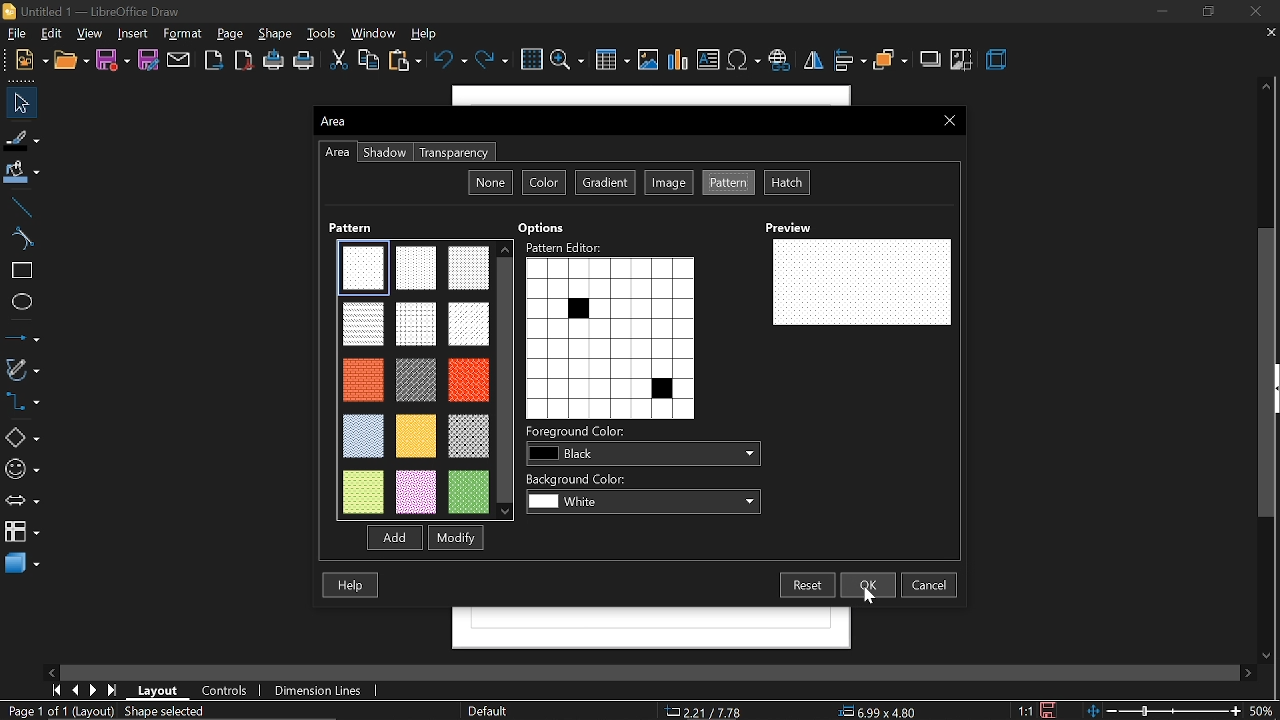 This screenshot has height=720, width=1280. What do you see at coordinates (1210, 12) in the screenshot?
I see `restore down` at bounding box center [1210, 12].